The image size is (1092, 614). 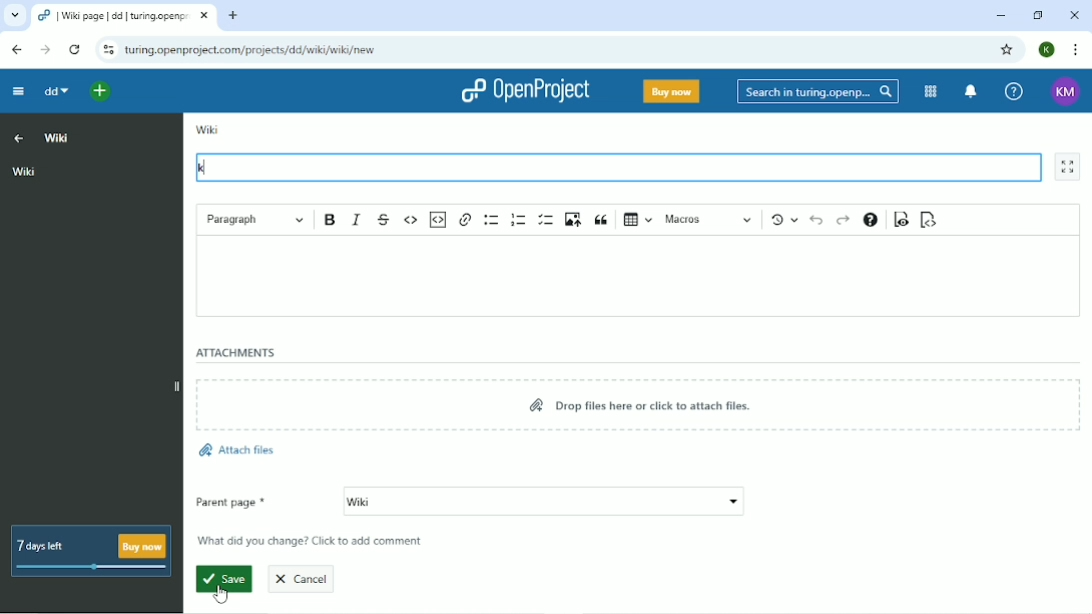 What do you see at coordinates (929, 218) in the screenshot?
I see `Switch to markdown source` at bounding box center [929, 218].